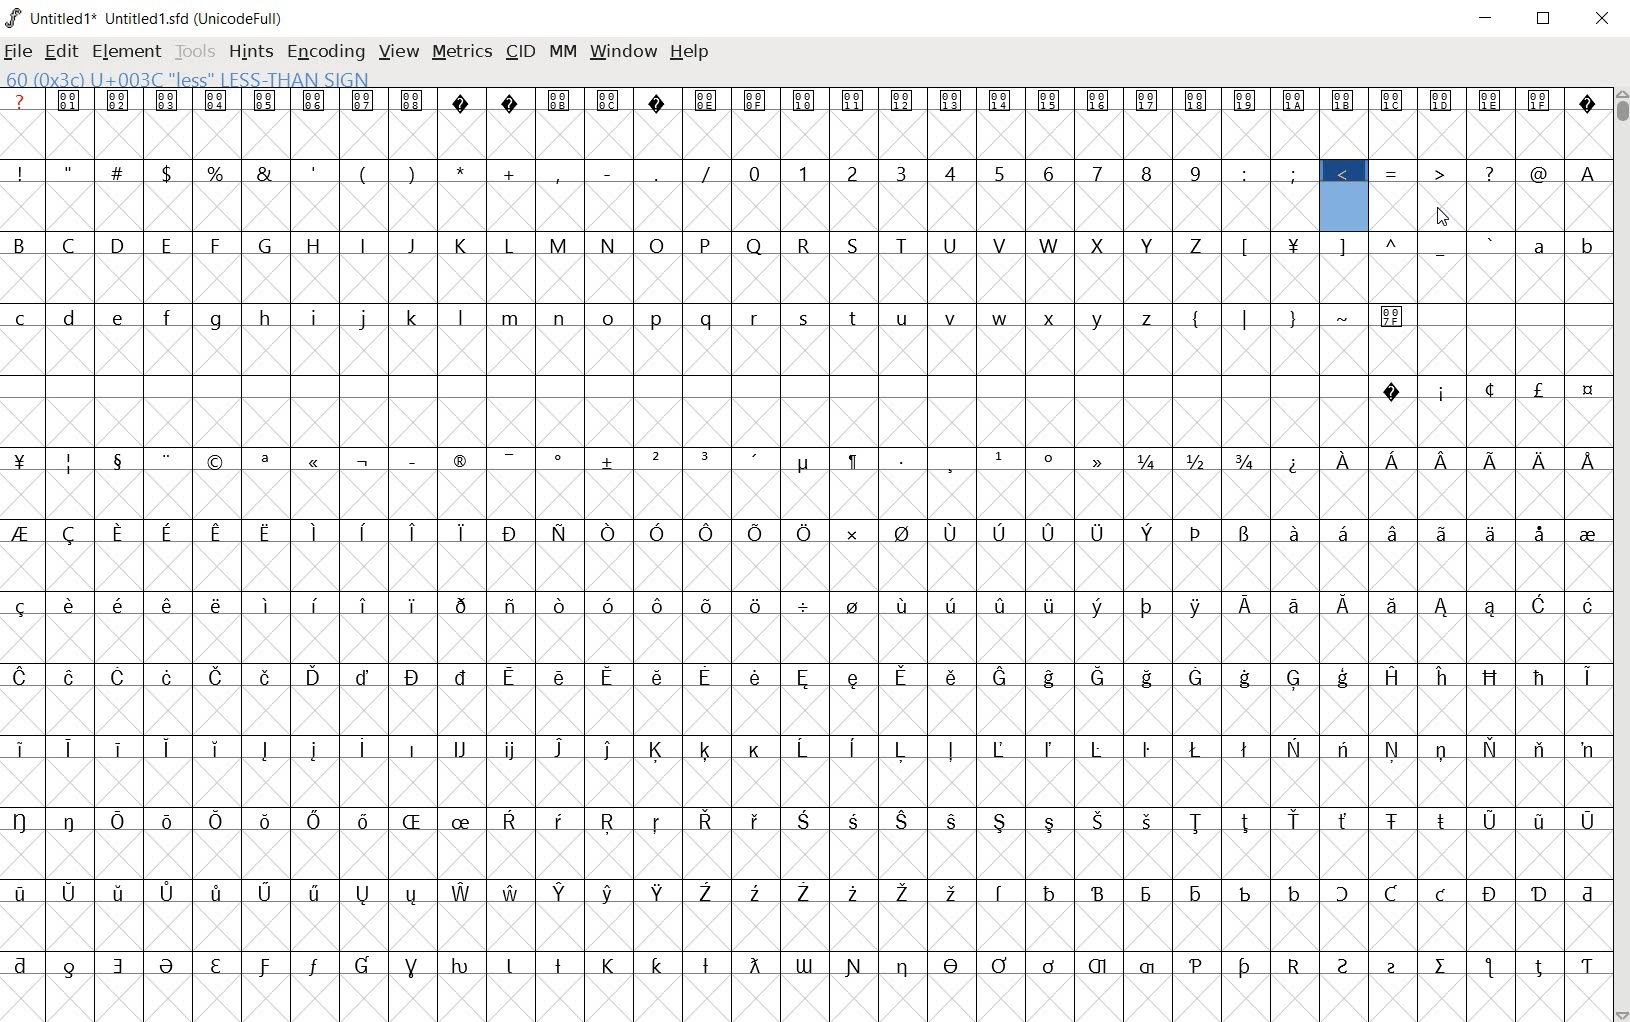  Describe the element at coordinates (197, 53) in the screenshot. I see `tools` at that location.